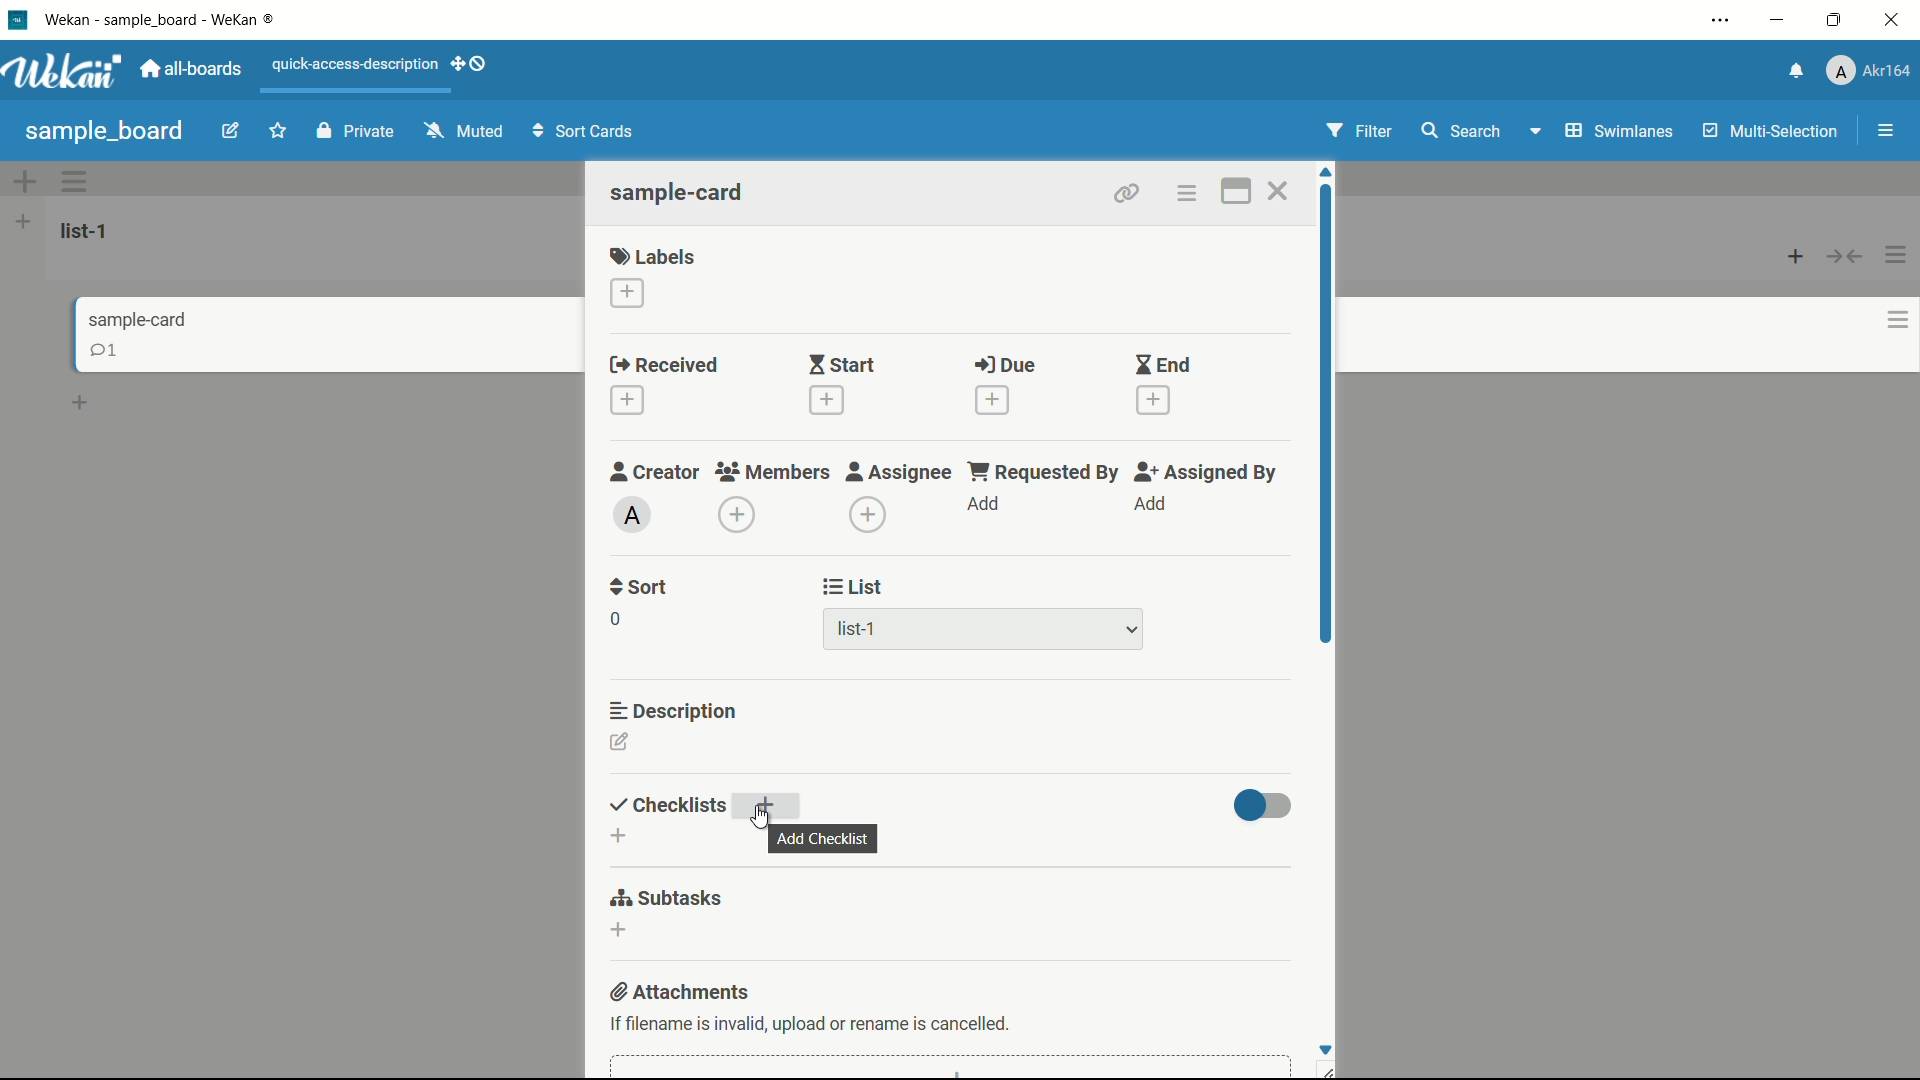 This screenshot has height=1080, width=1920. What do you see at coordinates (1850, 255) in the screenshot?
I see `button` at bounding box center [1850, 255].